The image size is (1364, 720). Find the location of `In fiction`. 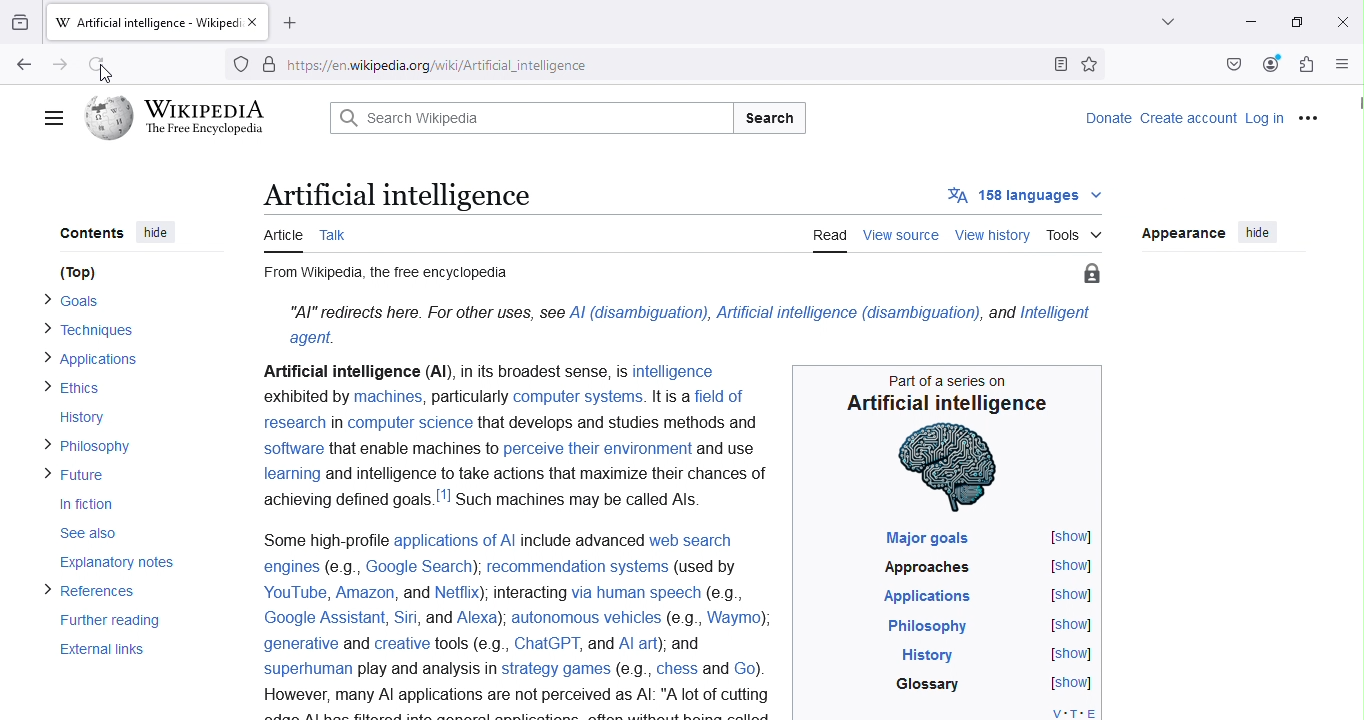

In fiction is located at coordinates (78, 507).